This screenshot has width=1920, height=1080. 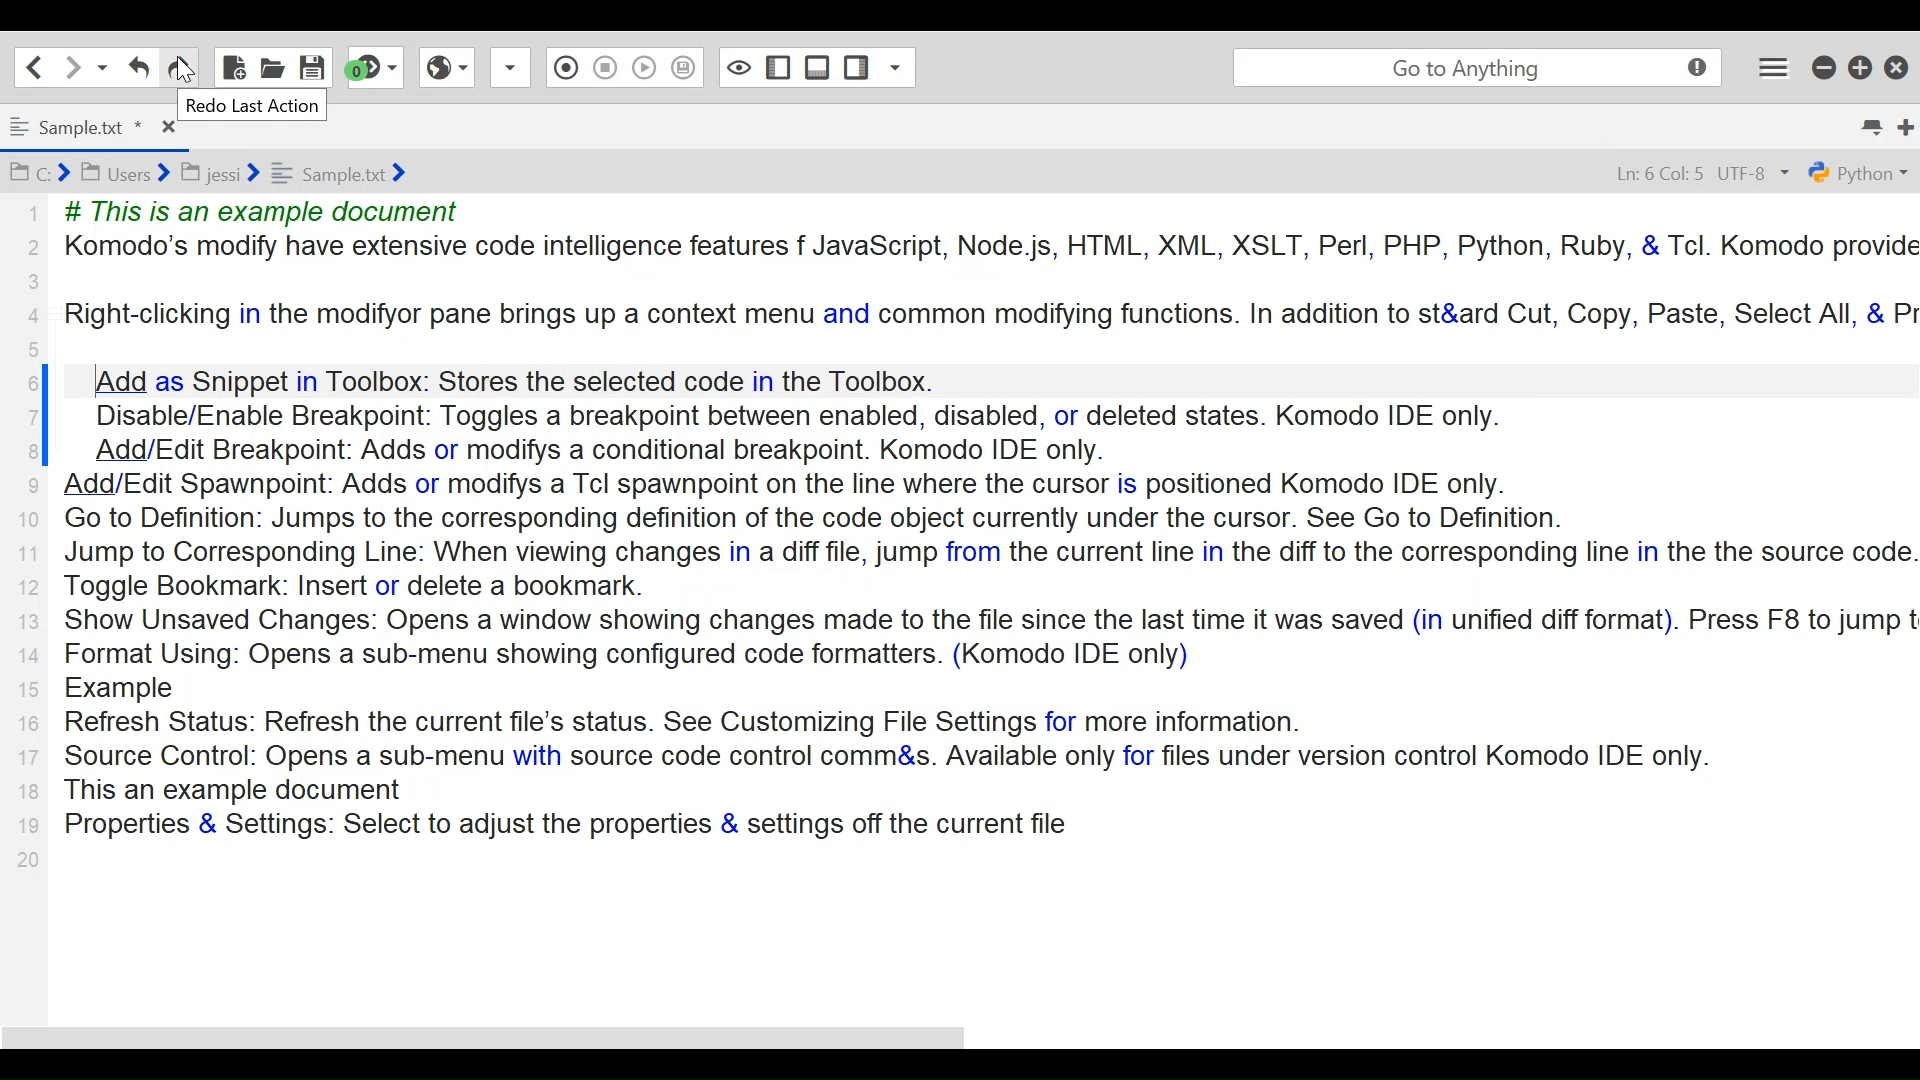 What do you see at coordinates (1756, 174) in the screenshot?
I see `File Encoding` at bounding box center [1756, 174].